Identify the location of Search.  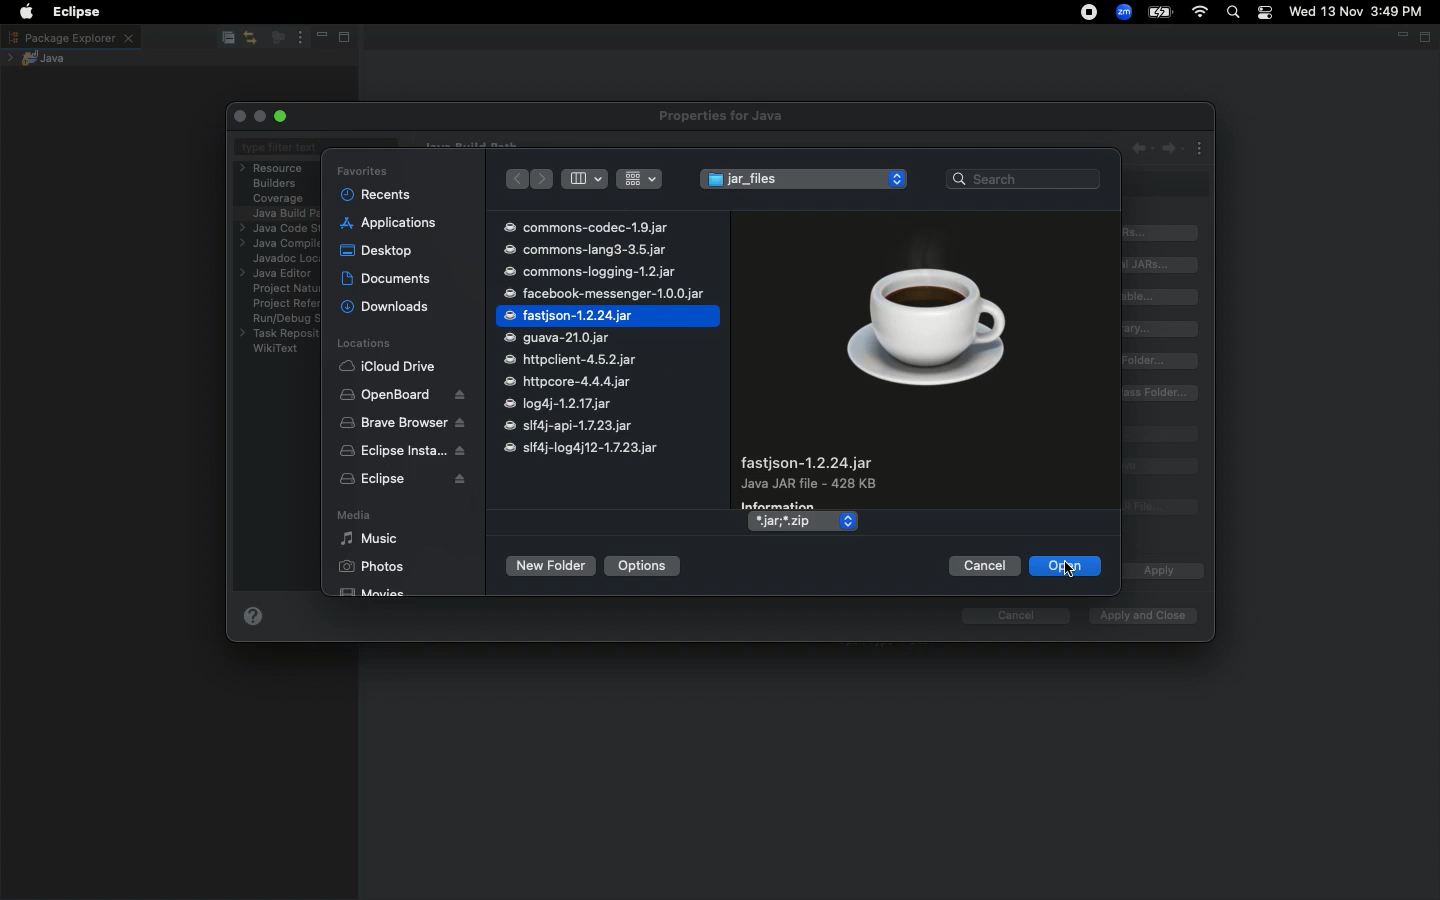
(1234, 14).